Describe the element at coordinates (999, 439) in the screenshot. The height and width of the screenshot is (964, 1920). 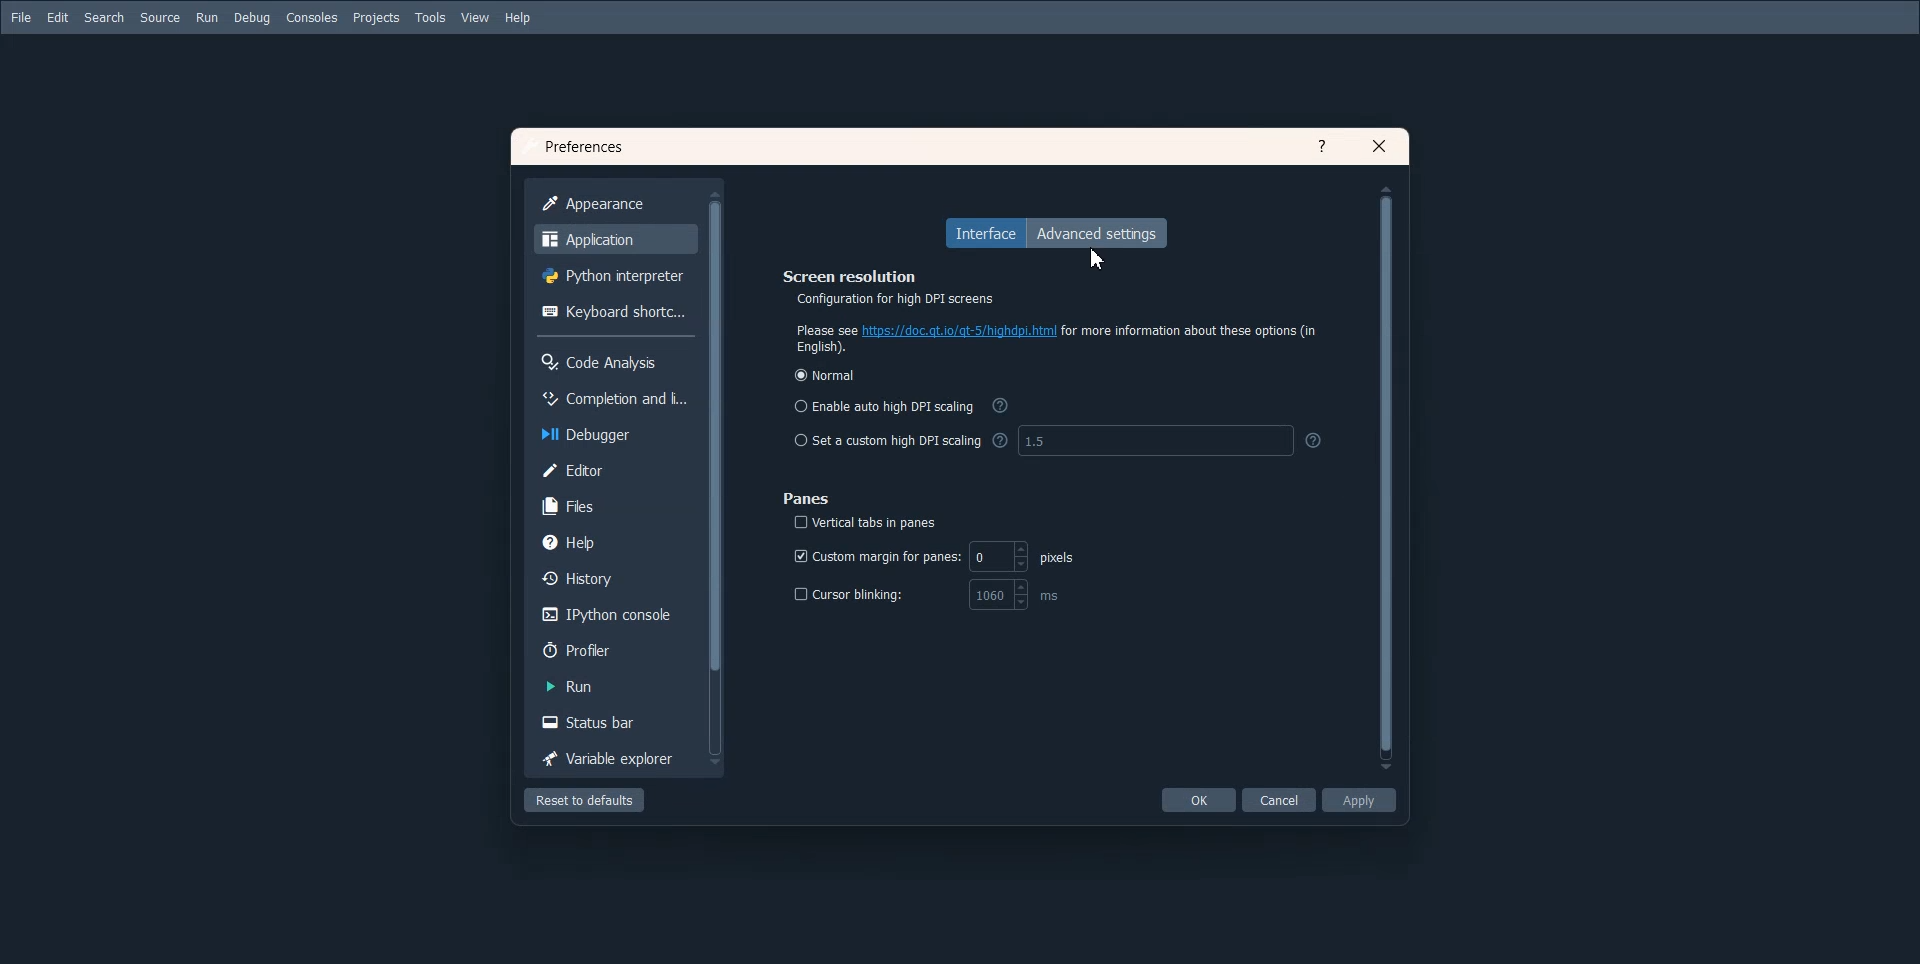
I see `more info` at that location.